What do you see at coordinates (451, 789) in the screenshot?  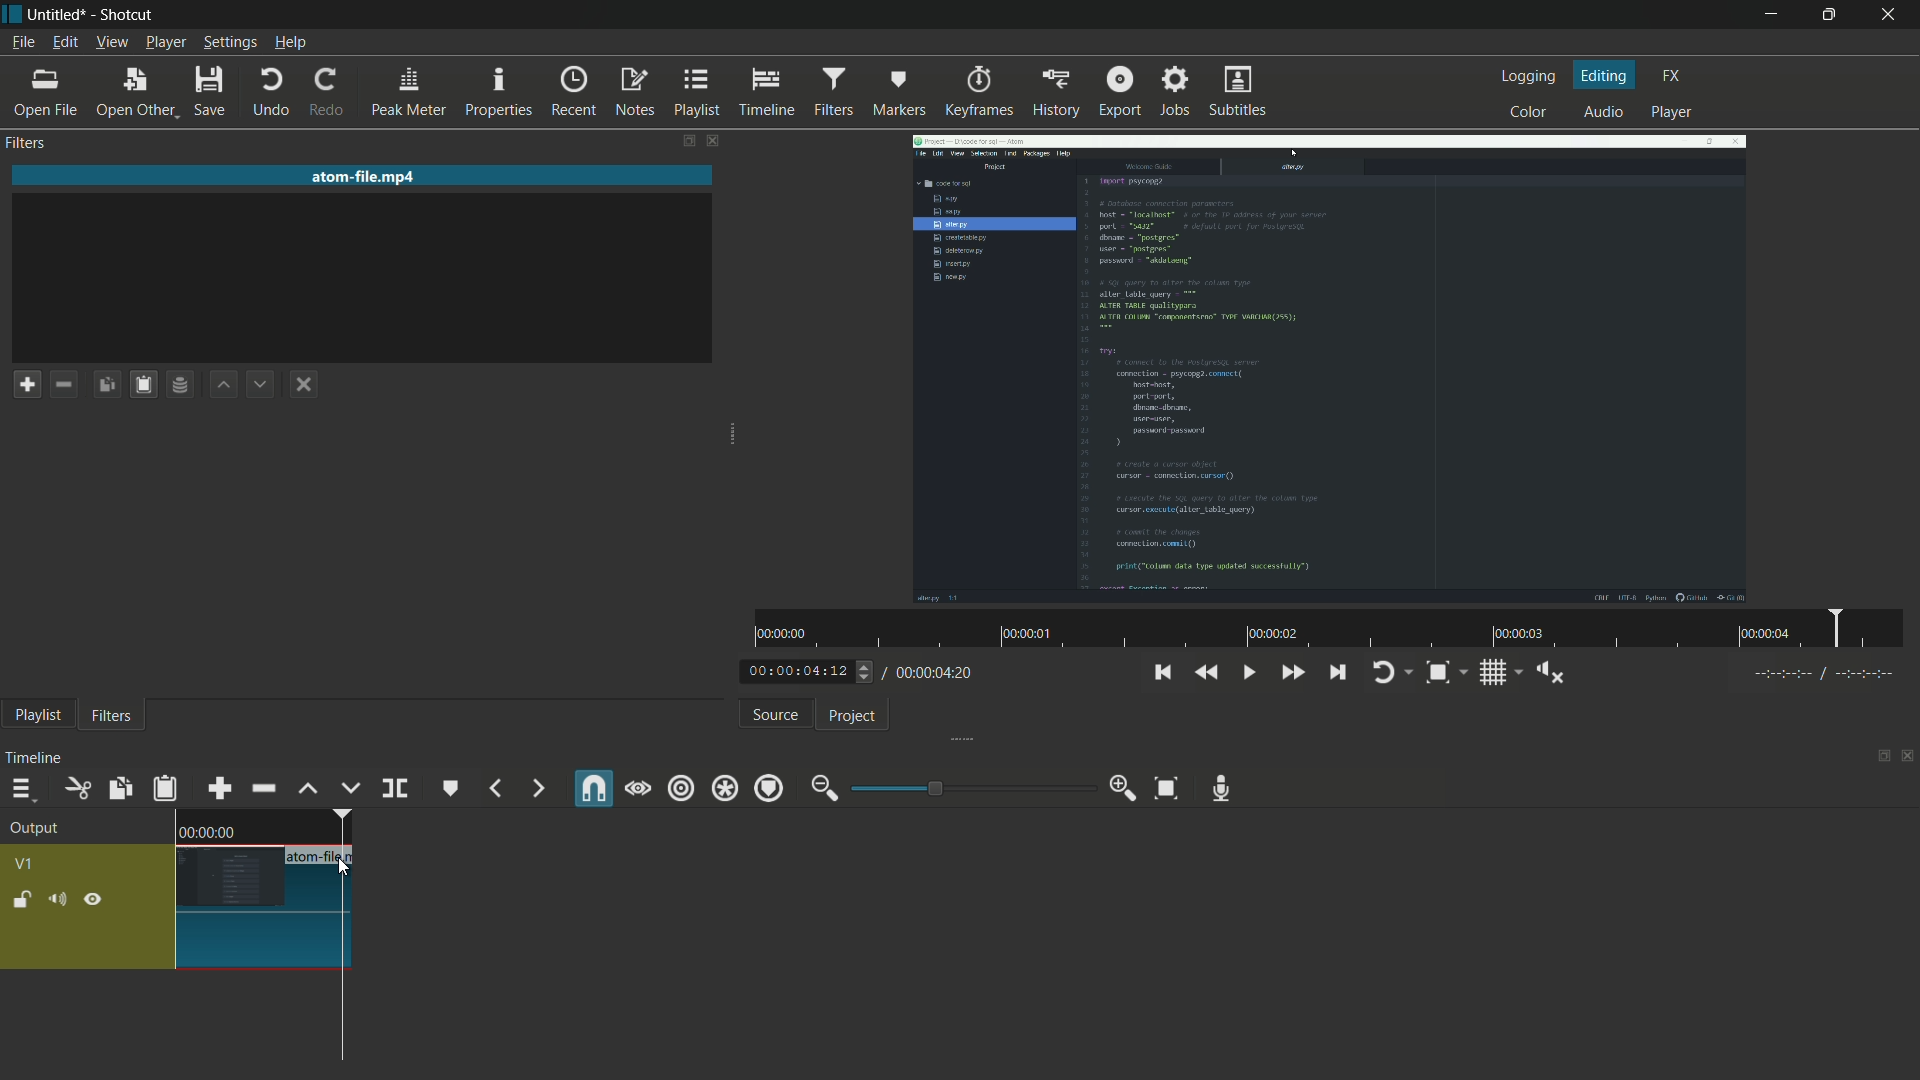 I see `create or edit marker` at bounding box center [451, 789].